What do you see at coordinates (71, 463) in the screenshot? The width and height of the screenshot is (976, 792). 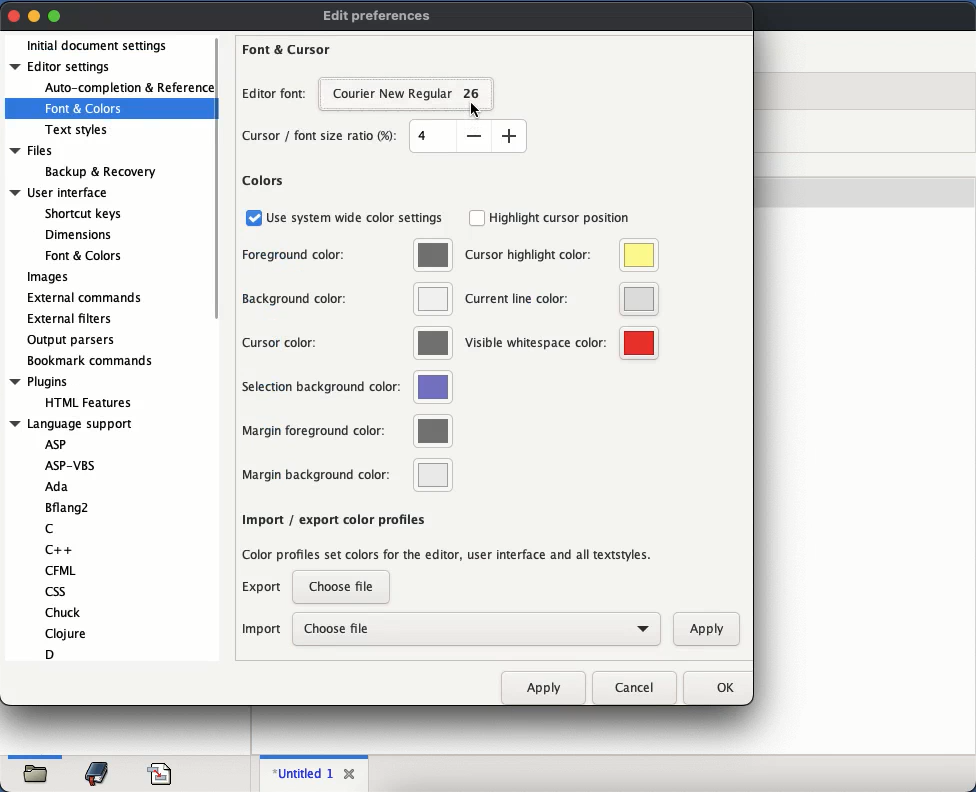 I see `ASP-VBS` at bounding box center [71, 463].